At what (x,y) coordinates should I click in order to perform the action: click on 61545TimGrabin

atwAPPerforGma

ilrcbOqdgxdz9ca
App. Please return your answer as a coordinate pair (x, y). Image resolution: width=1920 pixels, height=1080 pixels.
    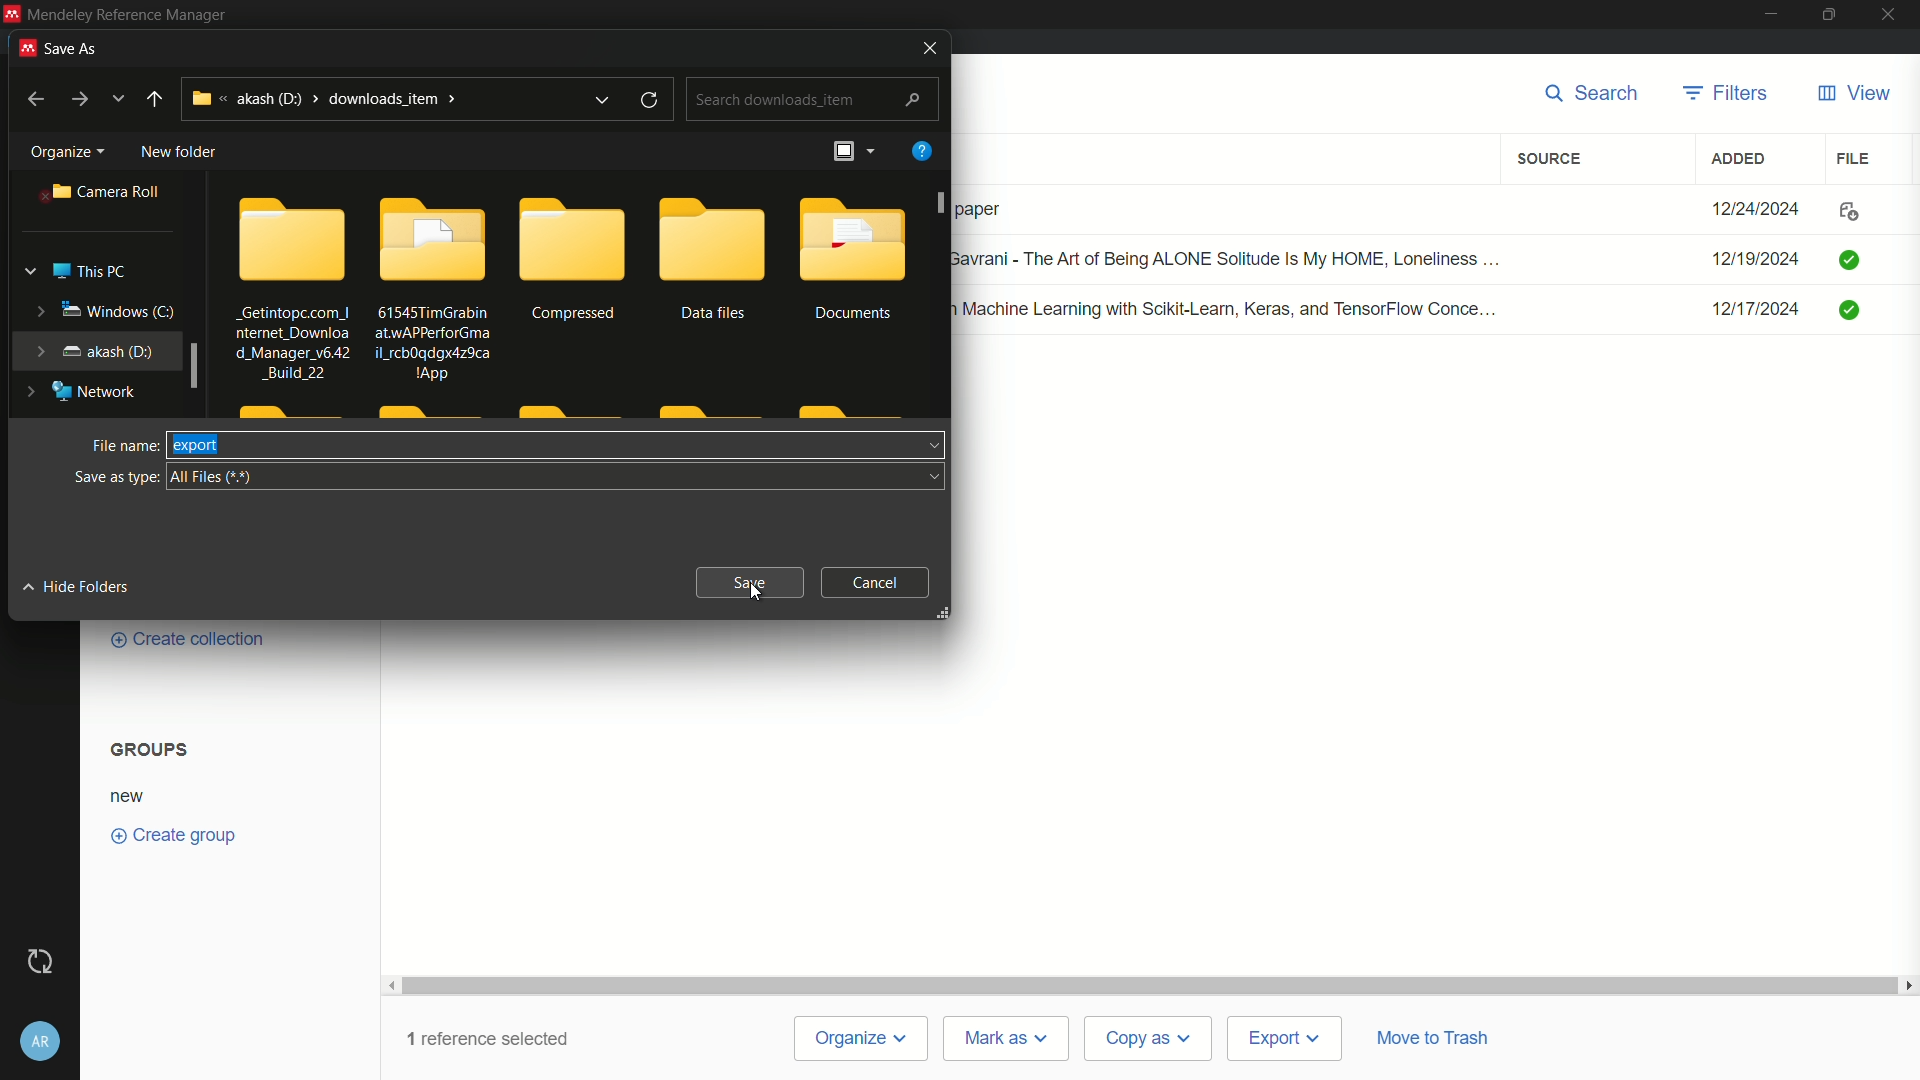
    Looking at the image, I should click on (434, 341).